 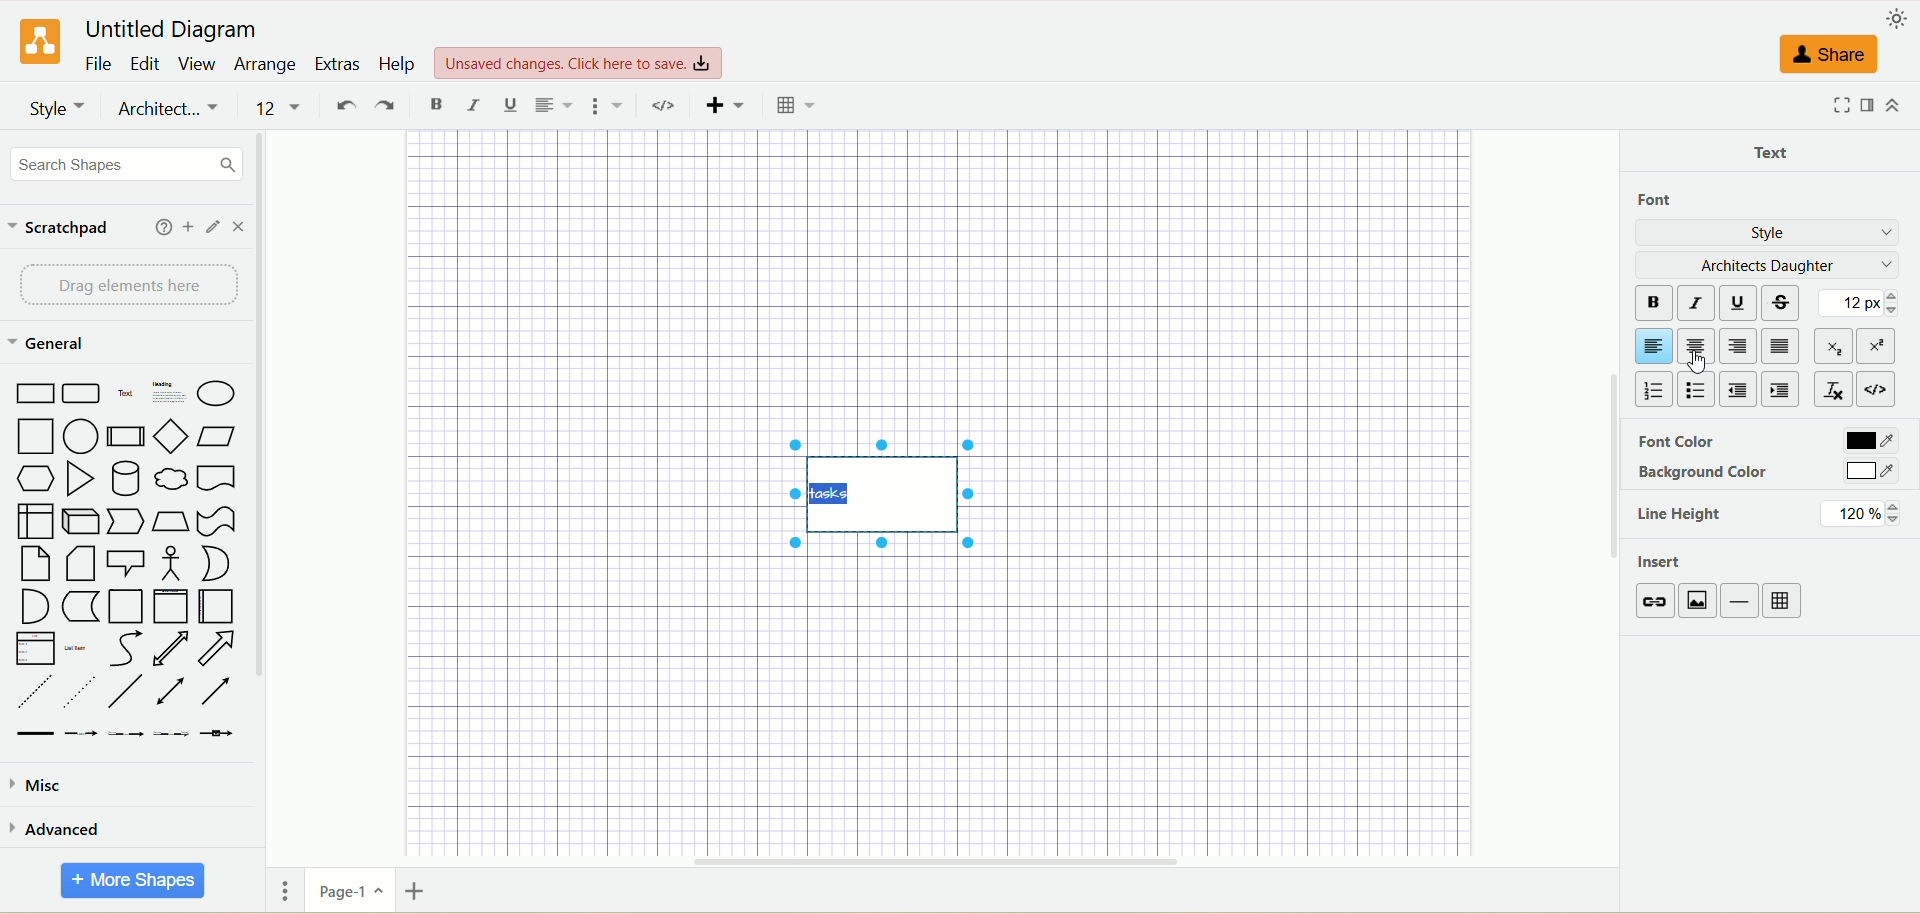 I want to click on Horizontal Page, so click(x=216, y=606).